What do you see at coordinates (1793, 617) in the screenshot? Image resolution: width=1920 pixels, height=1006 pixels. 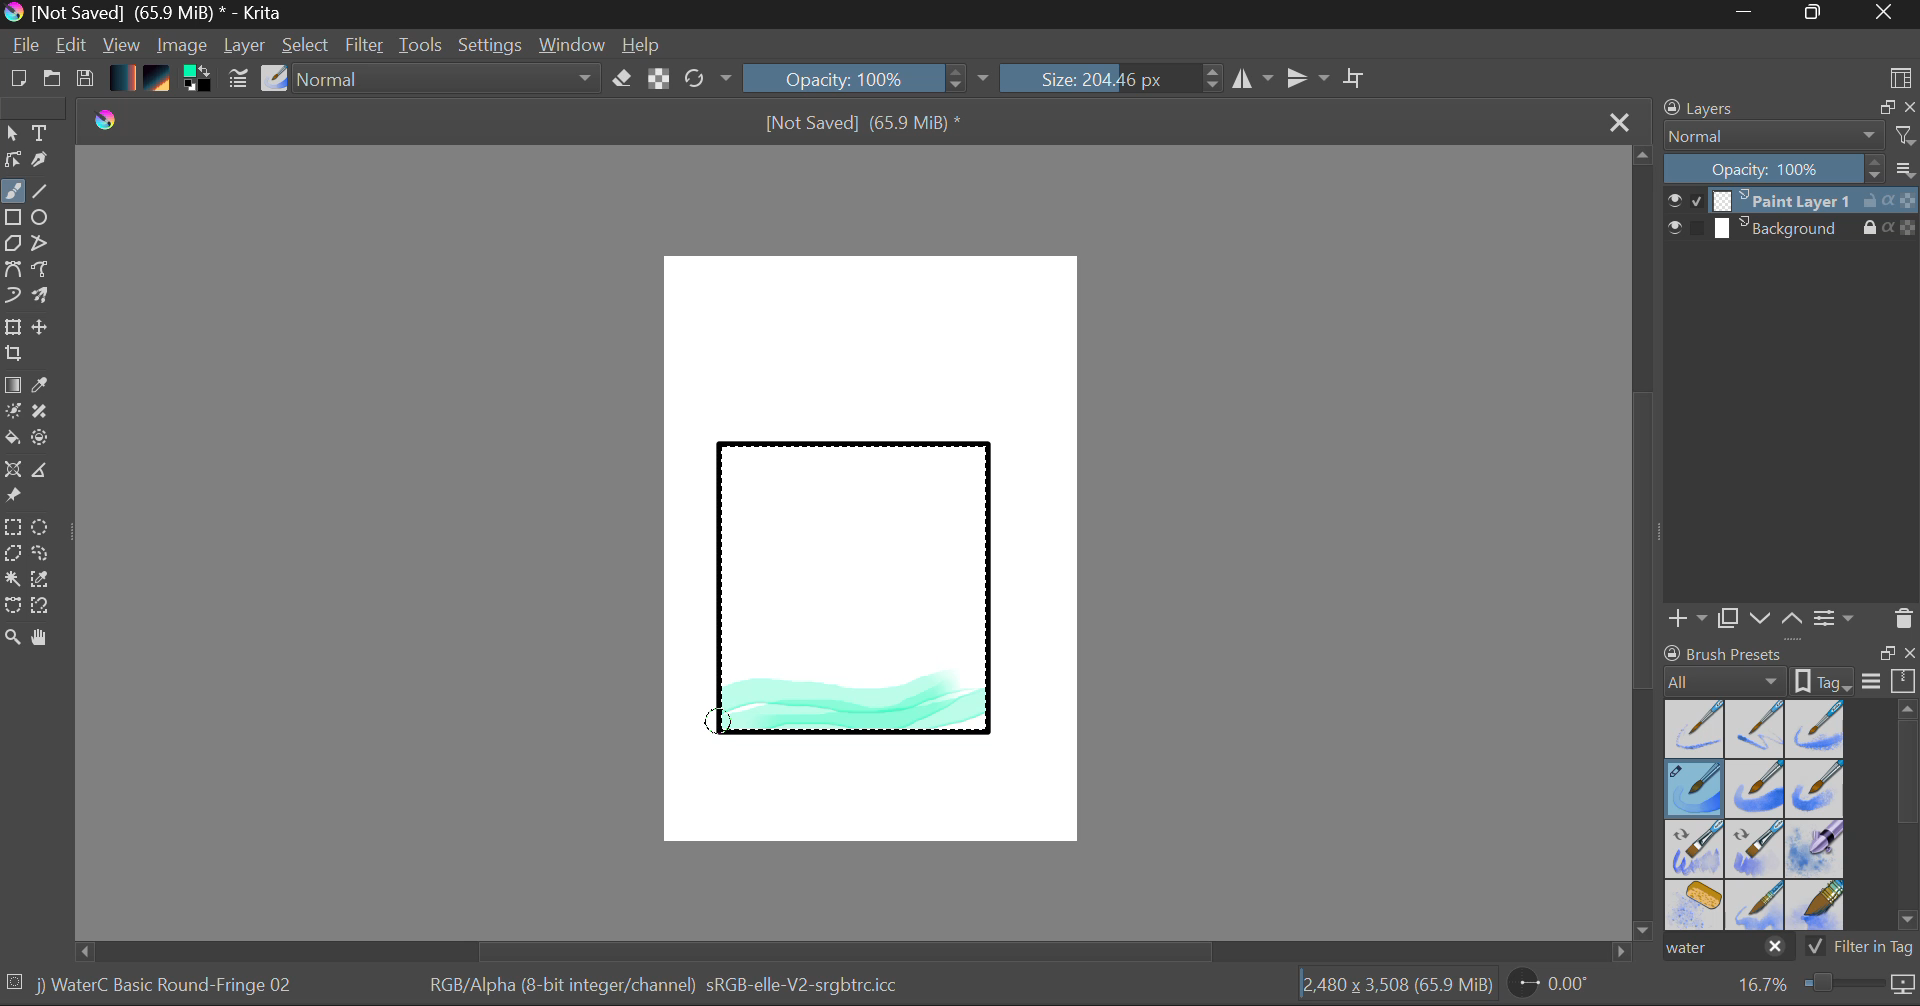 I see `Move Layer Up` at bounding box center [1793, 617].